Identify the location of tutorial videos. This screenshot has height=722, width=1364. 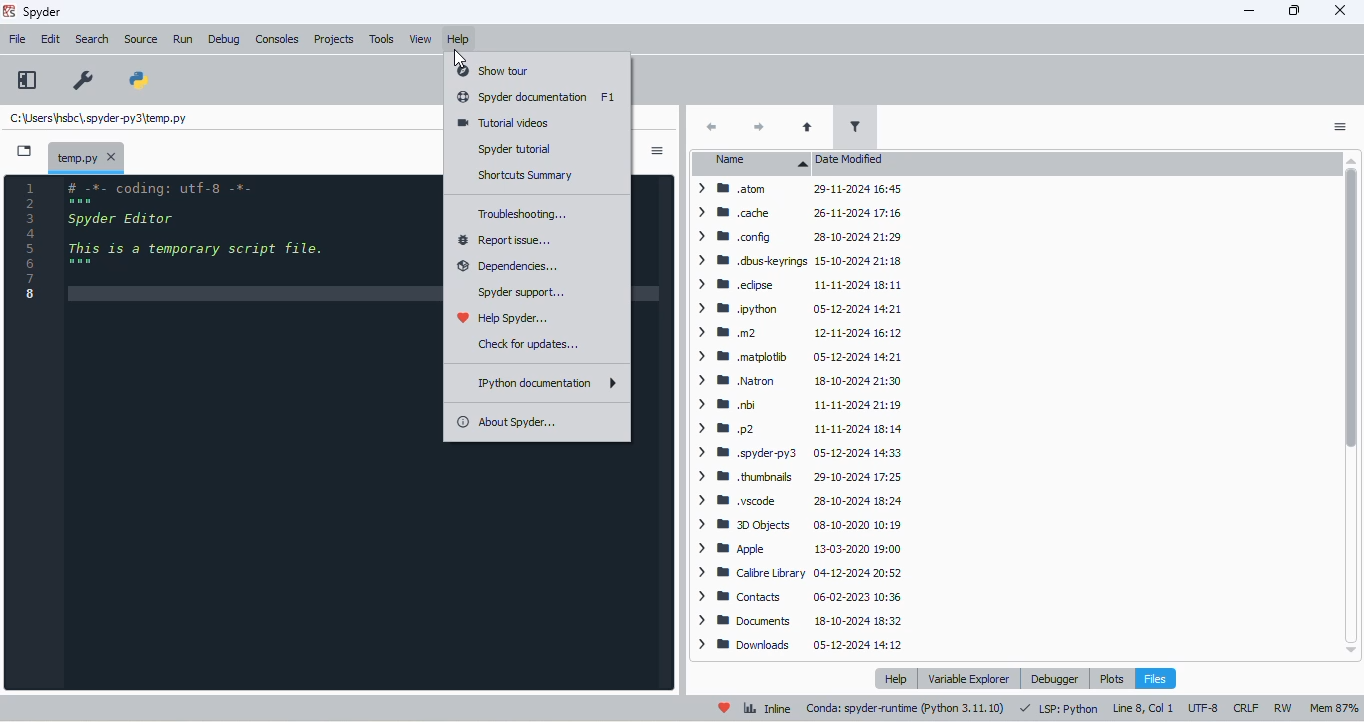
(503, 123).